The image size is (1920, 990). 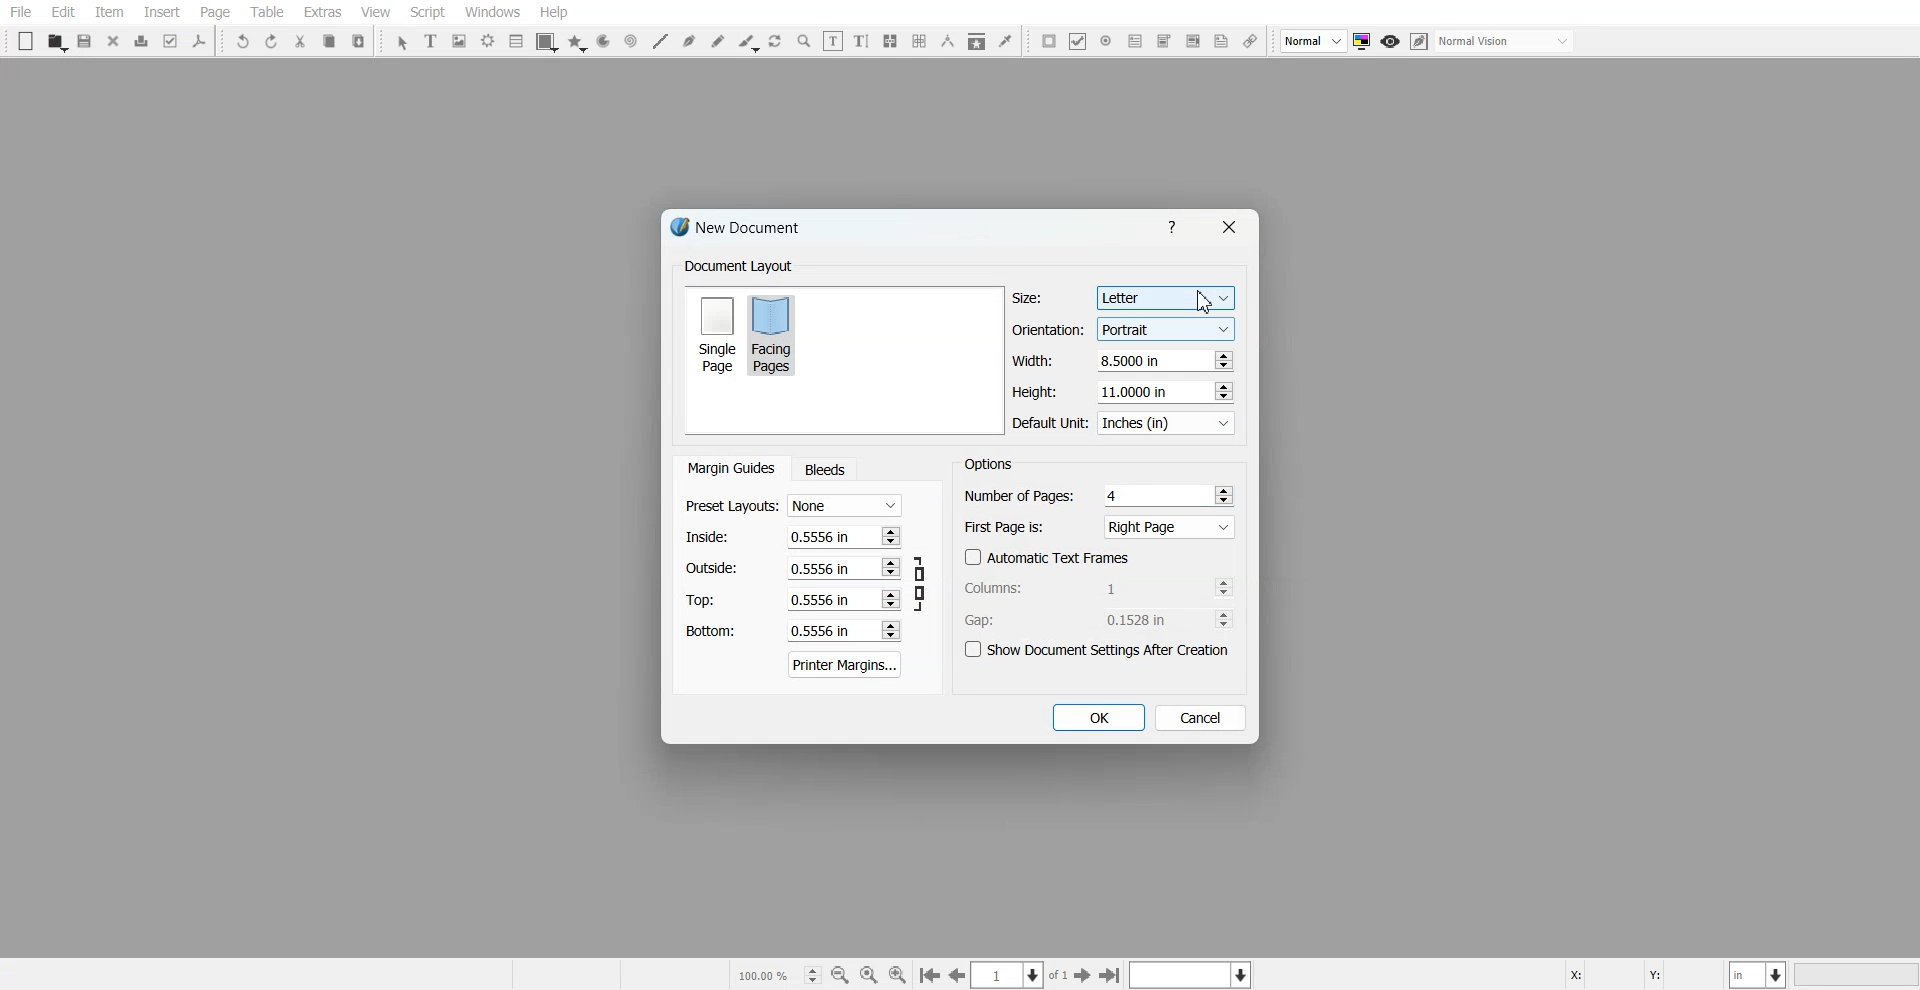 What do you see at coordinates (748, 43) in the screenshot?
I see `Calligraphic line` at bounding box center [748, 43].